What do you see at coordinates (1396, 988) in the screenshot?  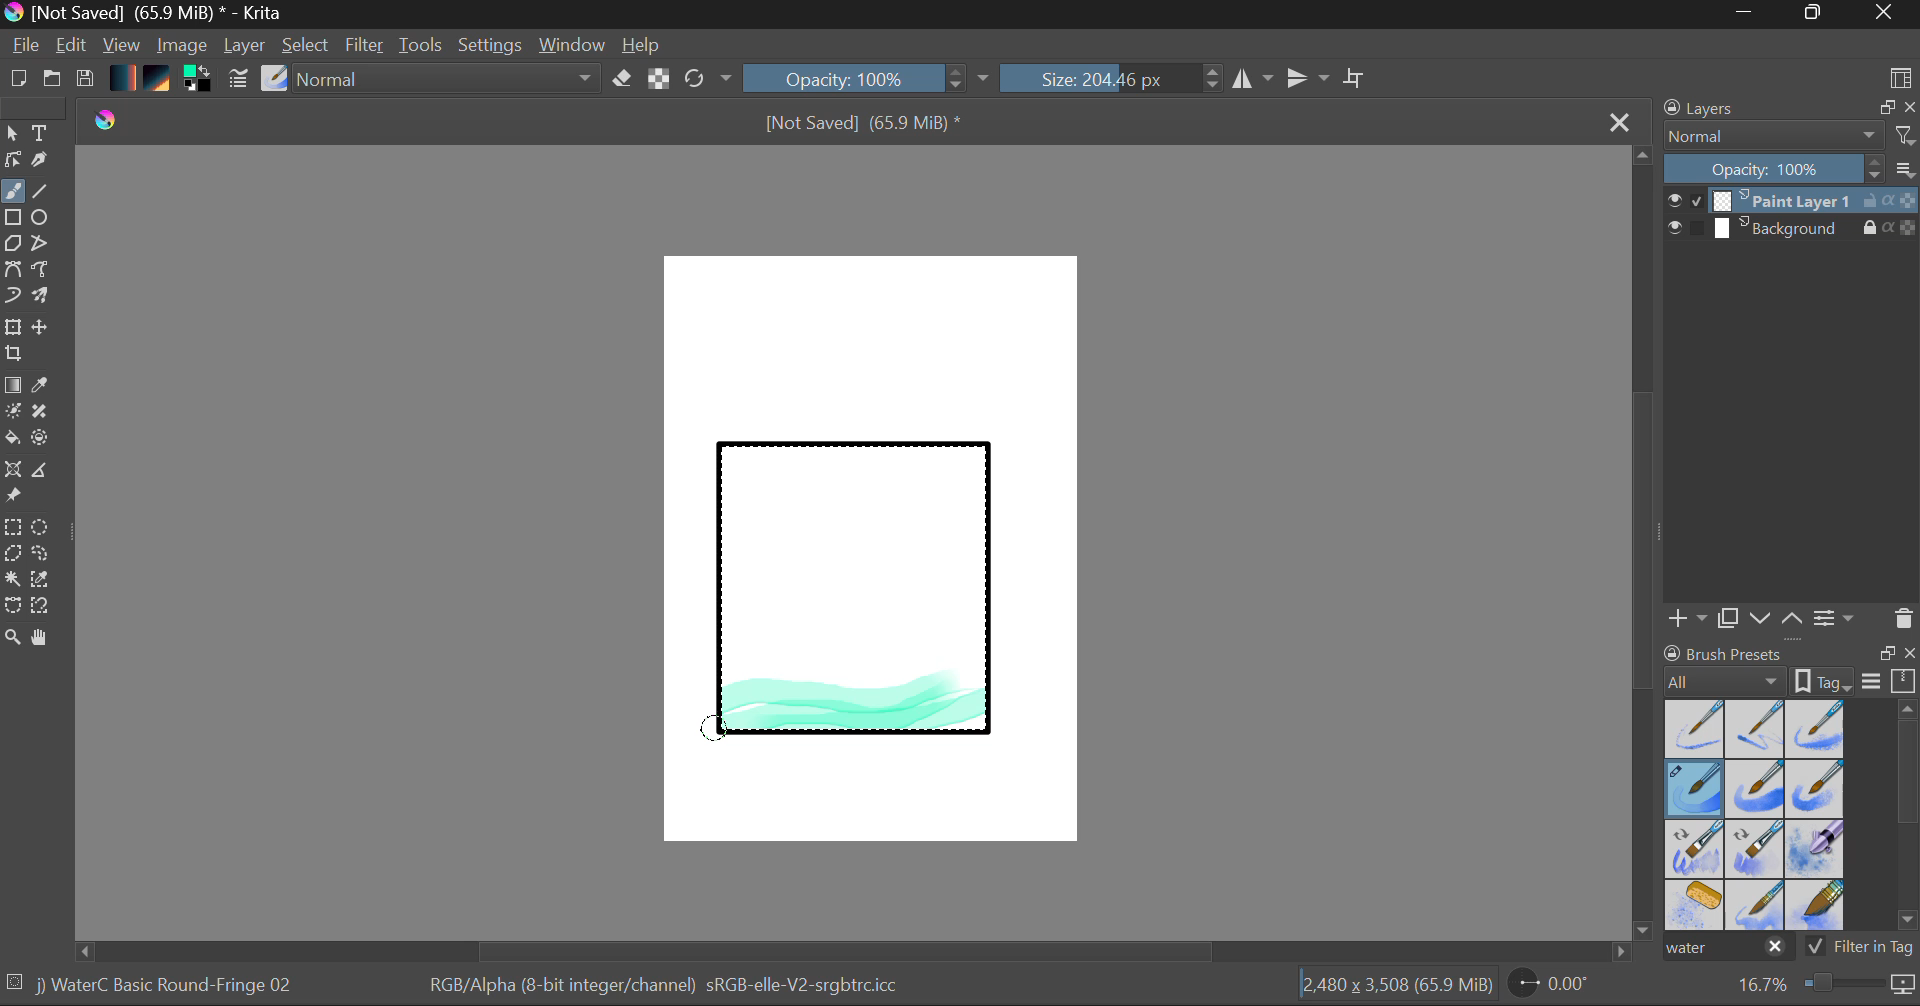 I see `Document Dimensions` at bounding box center [1396, 988].